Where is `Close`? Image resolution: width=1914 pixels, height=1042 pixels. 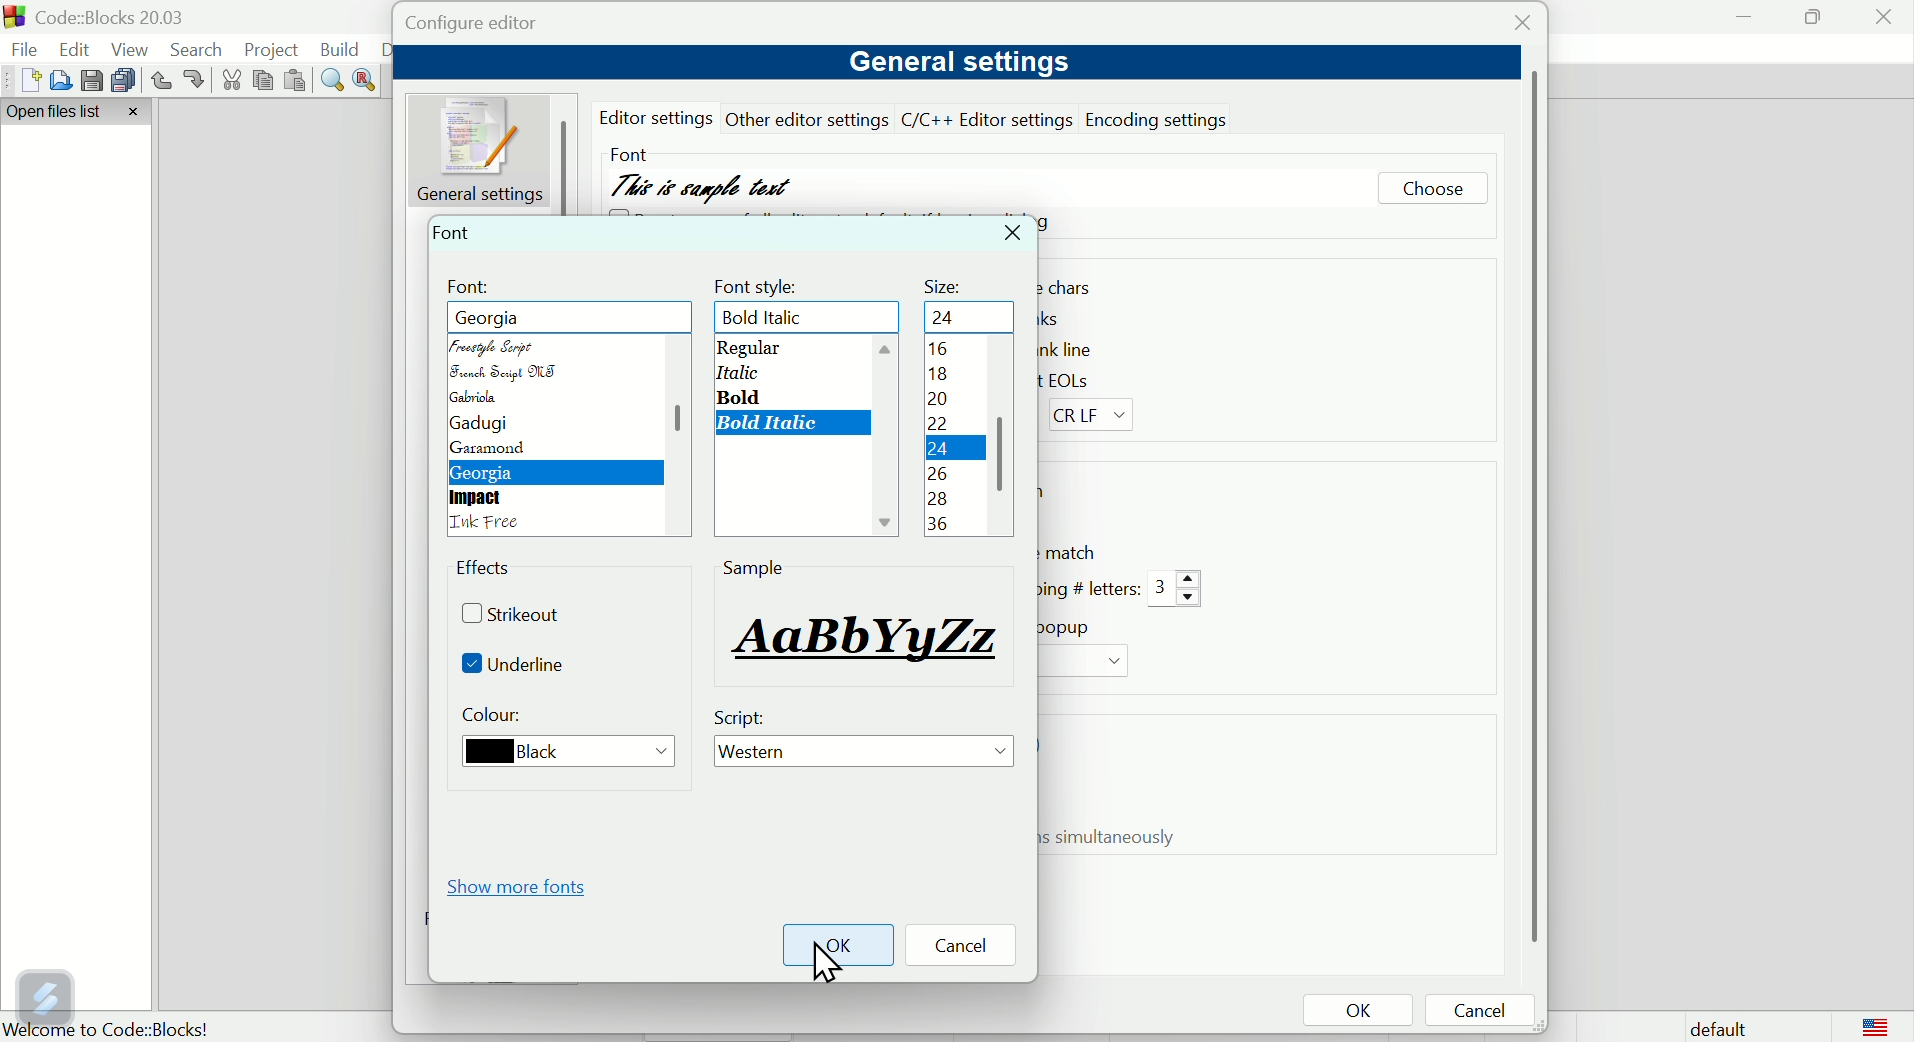 Close is located at coordinates (1015, 234).